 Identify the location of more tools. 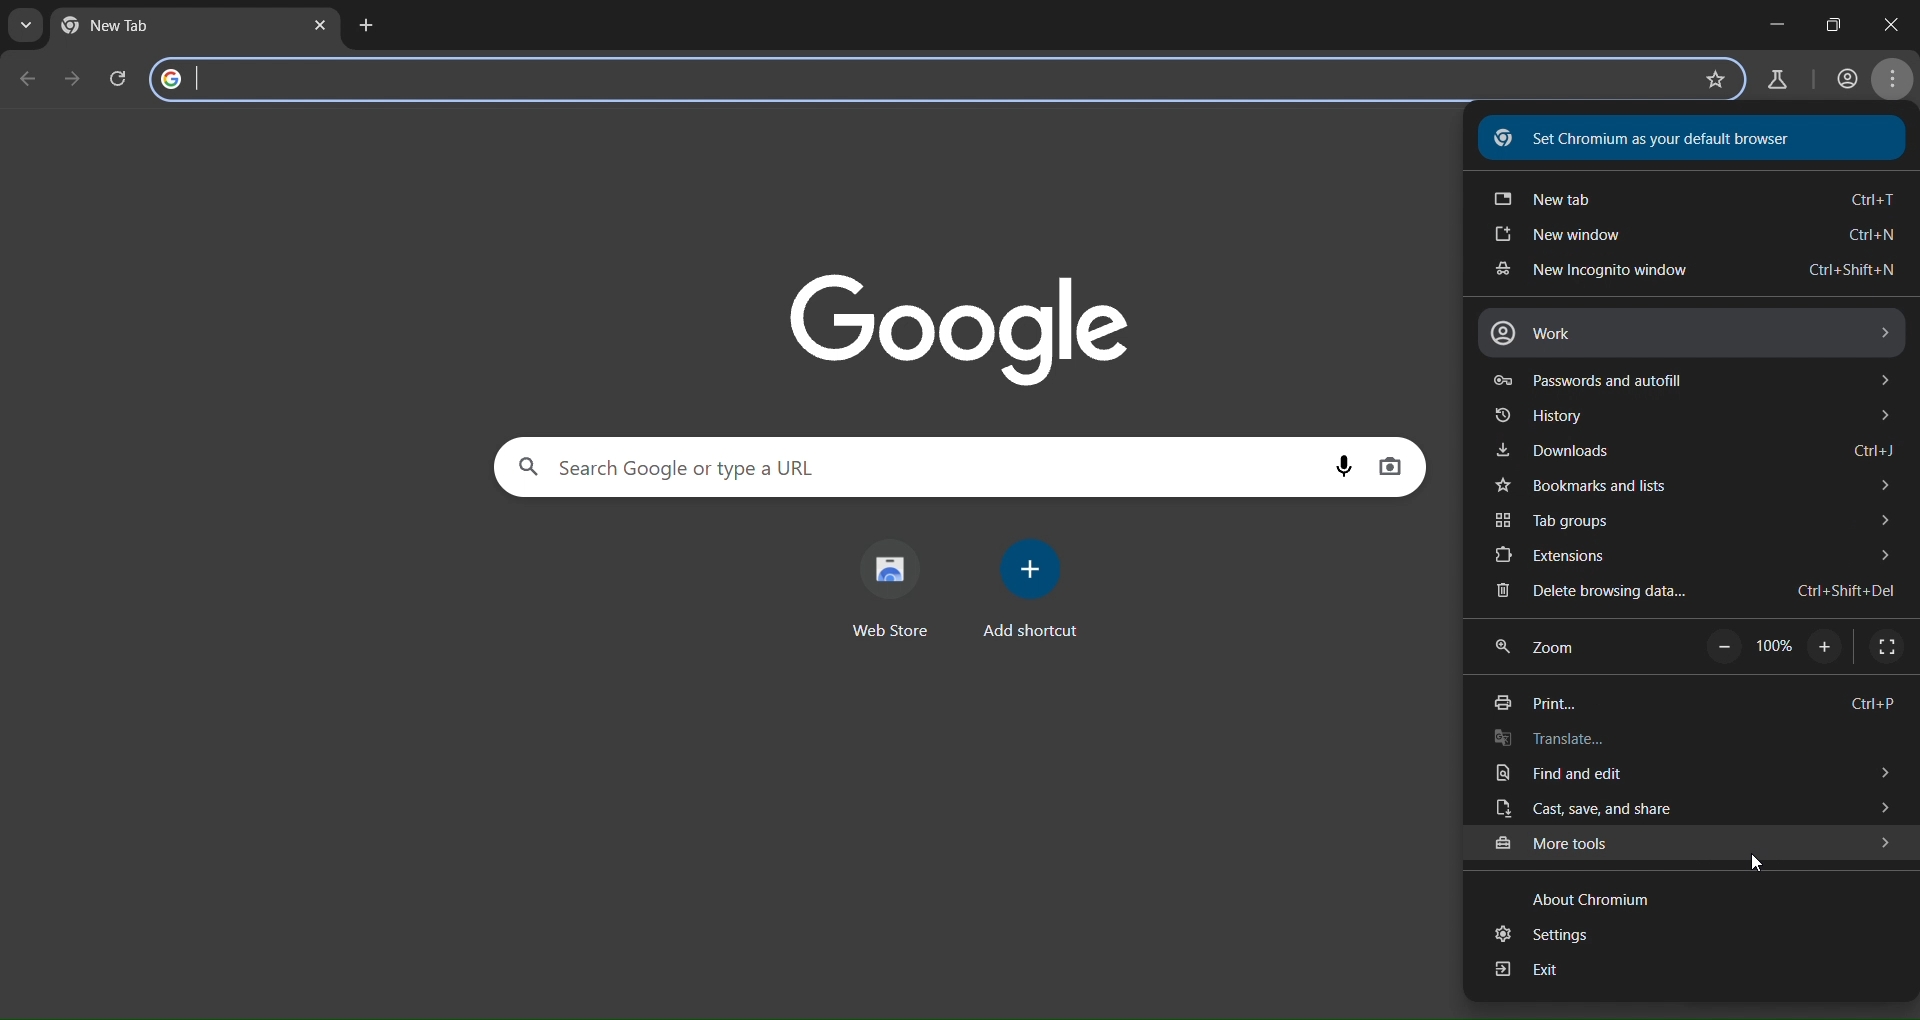
(1695, 842).